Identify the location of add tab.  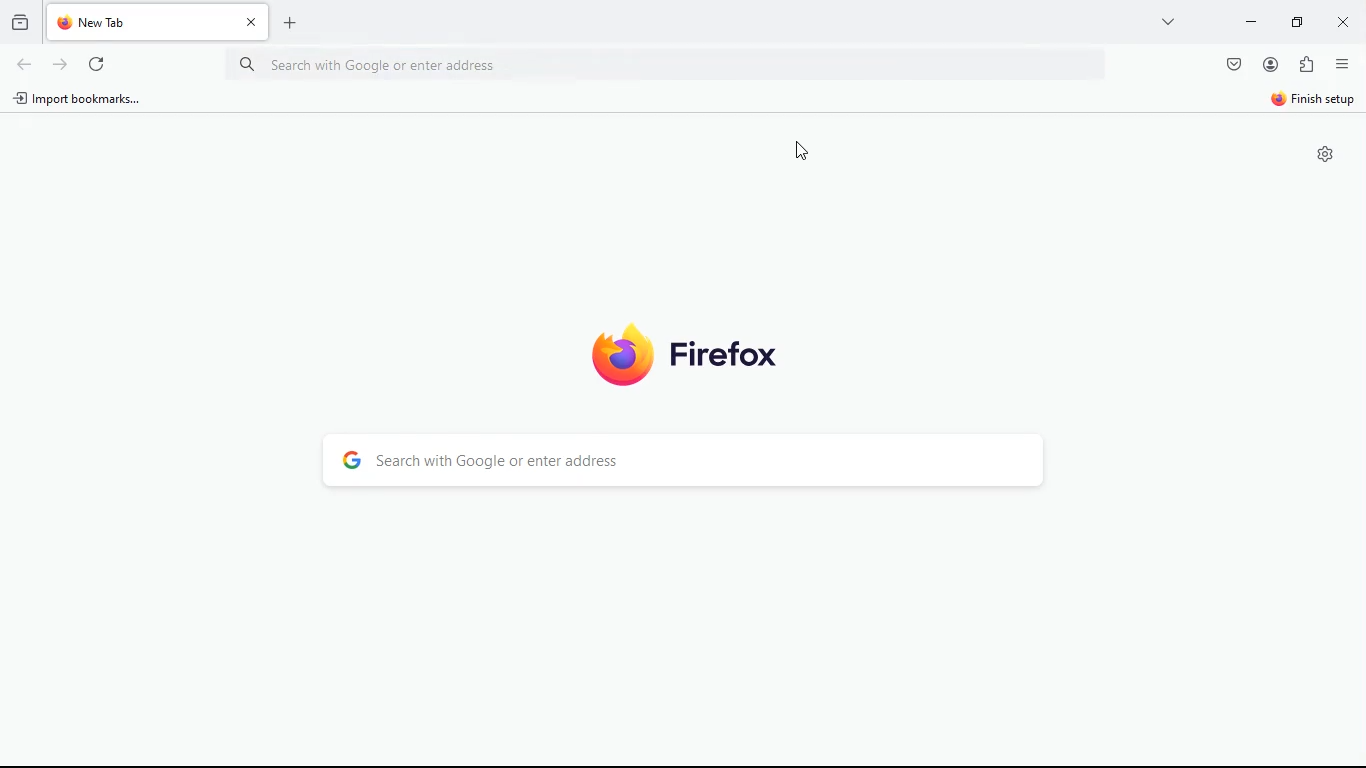
(289, 25).